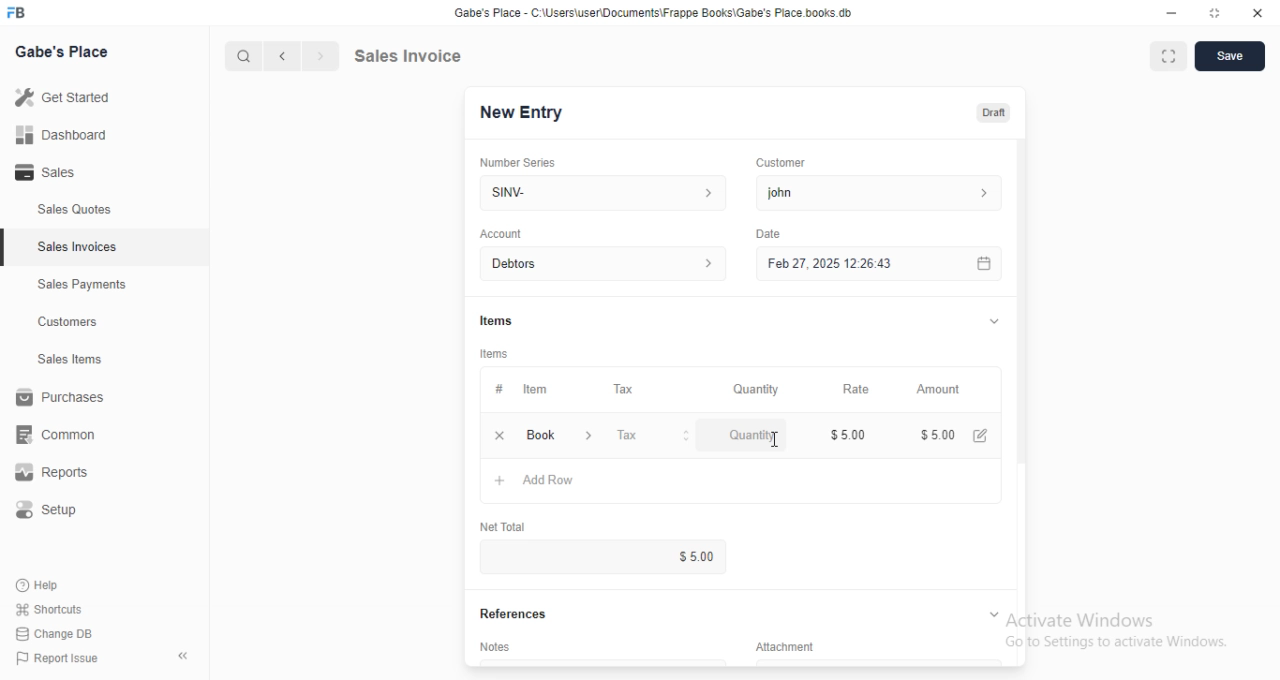  Describe the element at coordinates (451, 56) in the screenshot. I see `Sales Invoice` at that location.